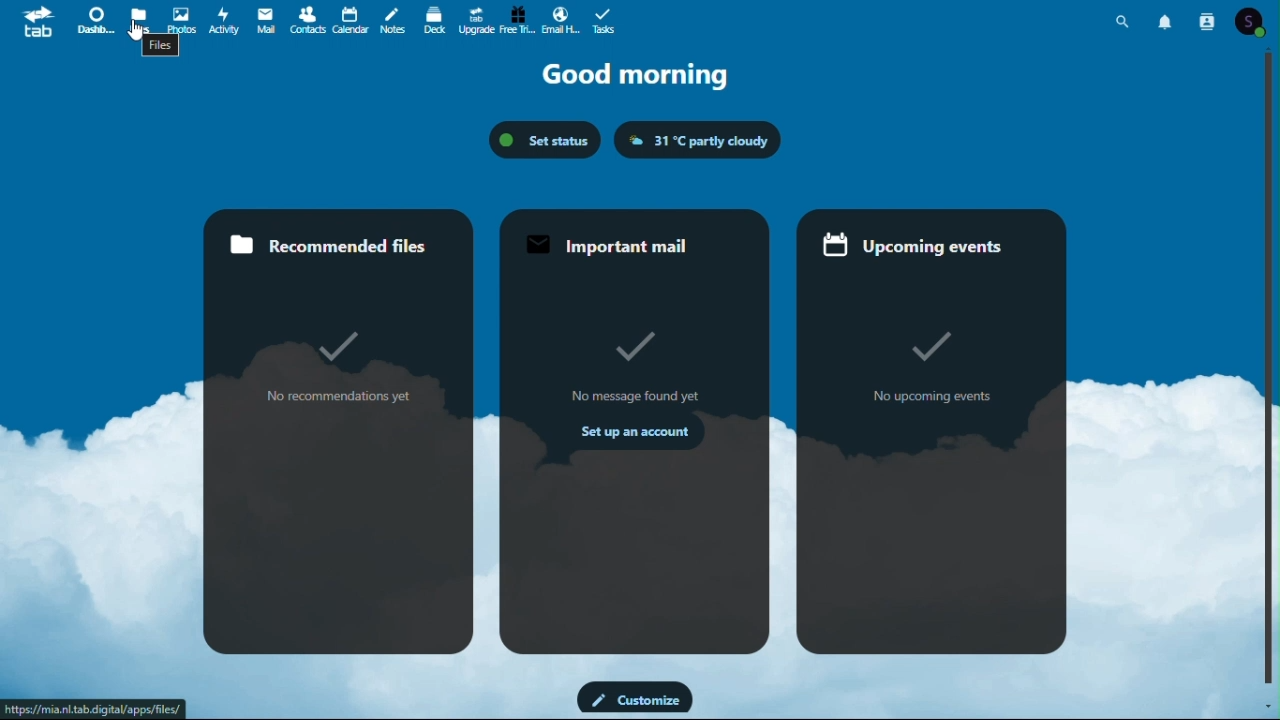 Image resolution: width=1280 pixels, height=720 pixels. Describe the element at coordinates (352, 19) in the screenshot. I see `calendar` at that location.